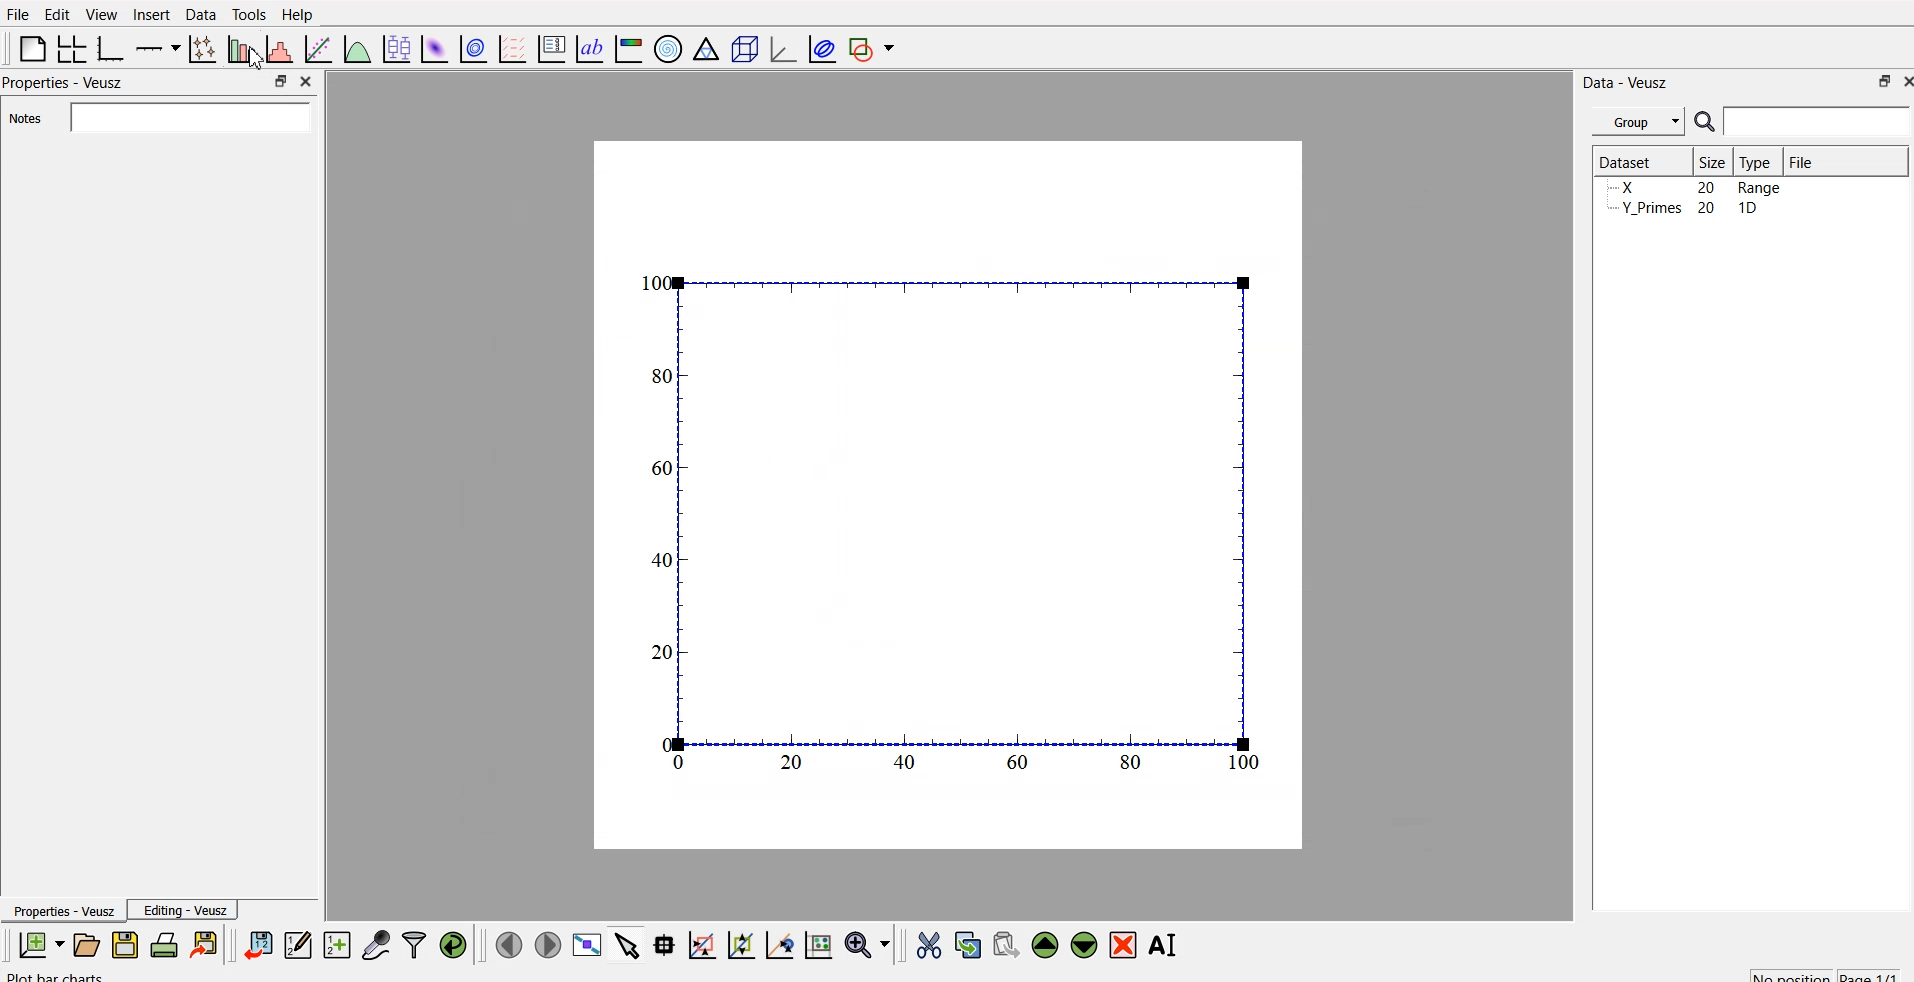  Describe the element at coordinates (100, 975) in the screenshot. I see `edit and enter new dataset` at that location.